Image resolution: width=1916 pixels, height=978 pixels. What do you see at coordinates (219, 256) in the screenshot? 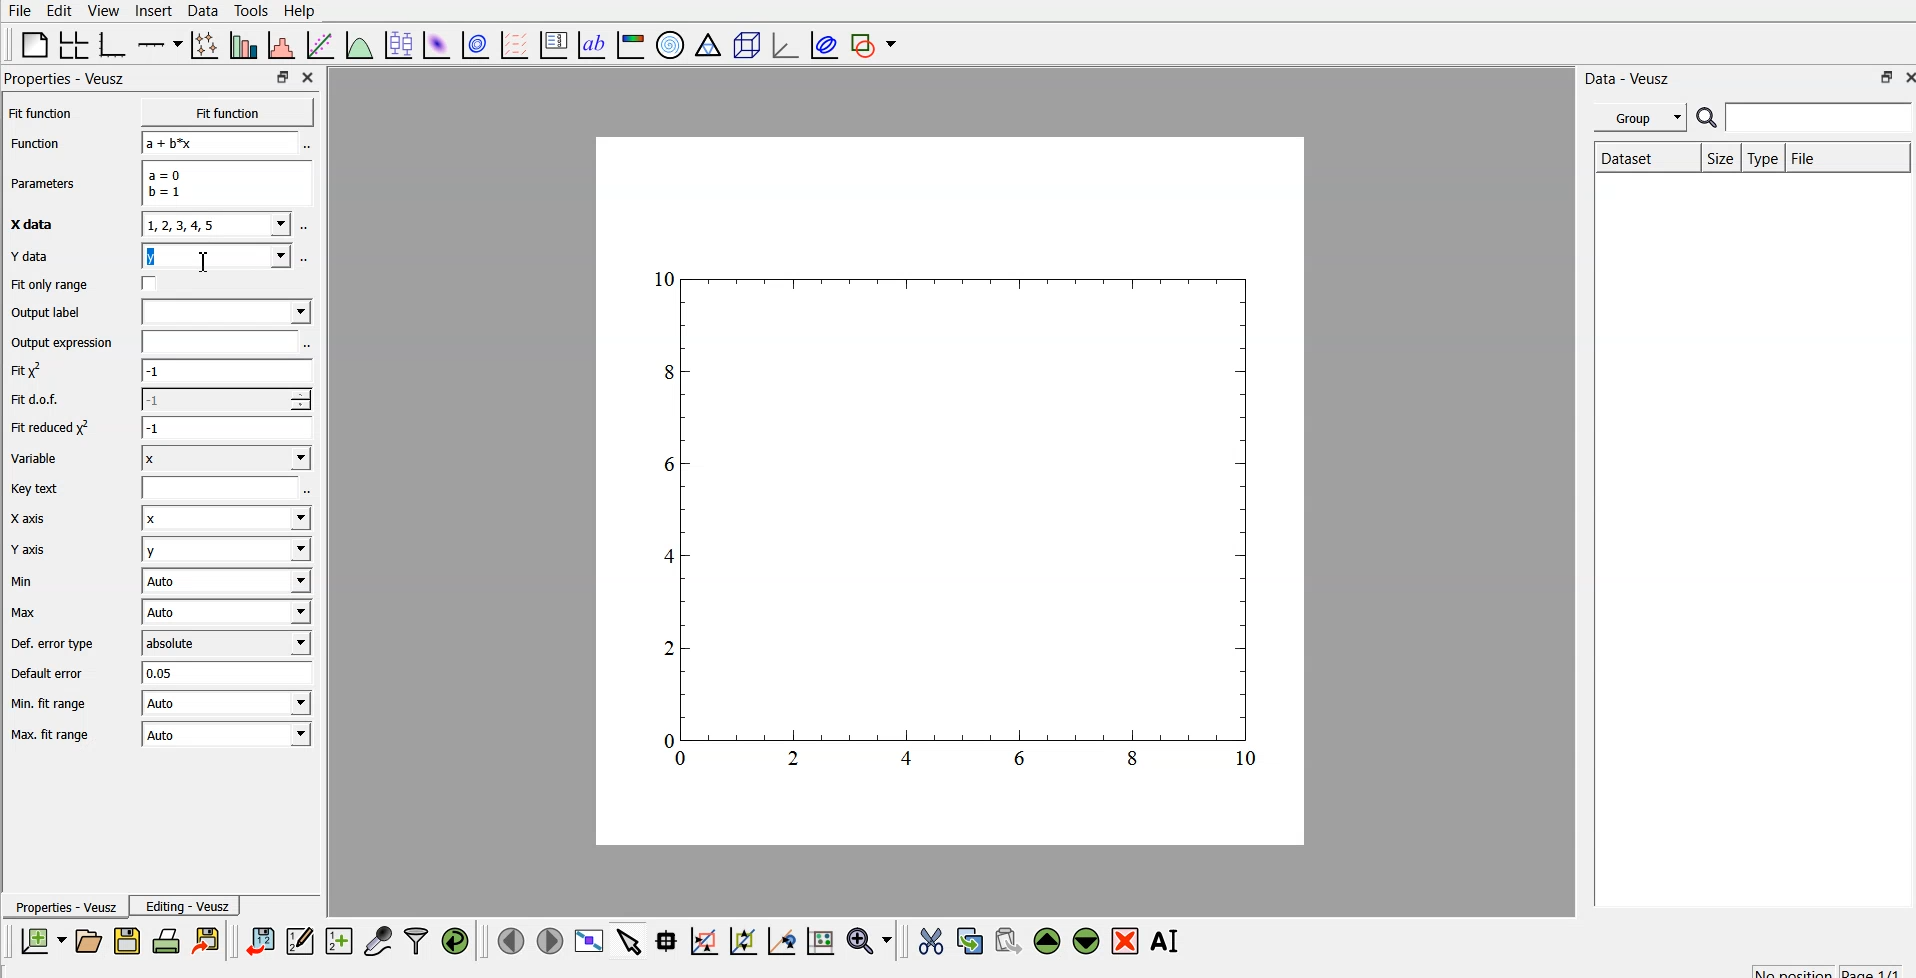
I see `y` at bounding box center [219, 256].